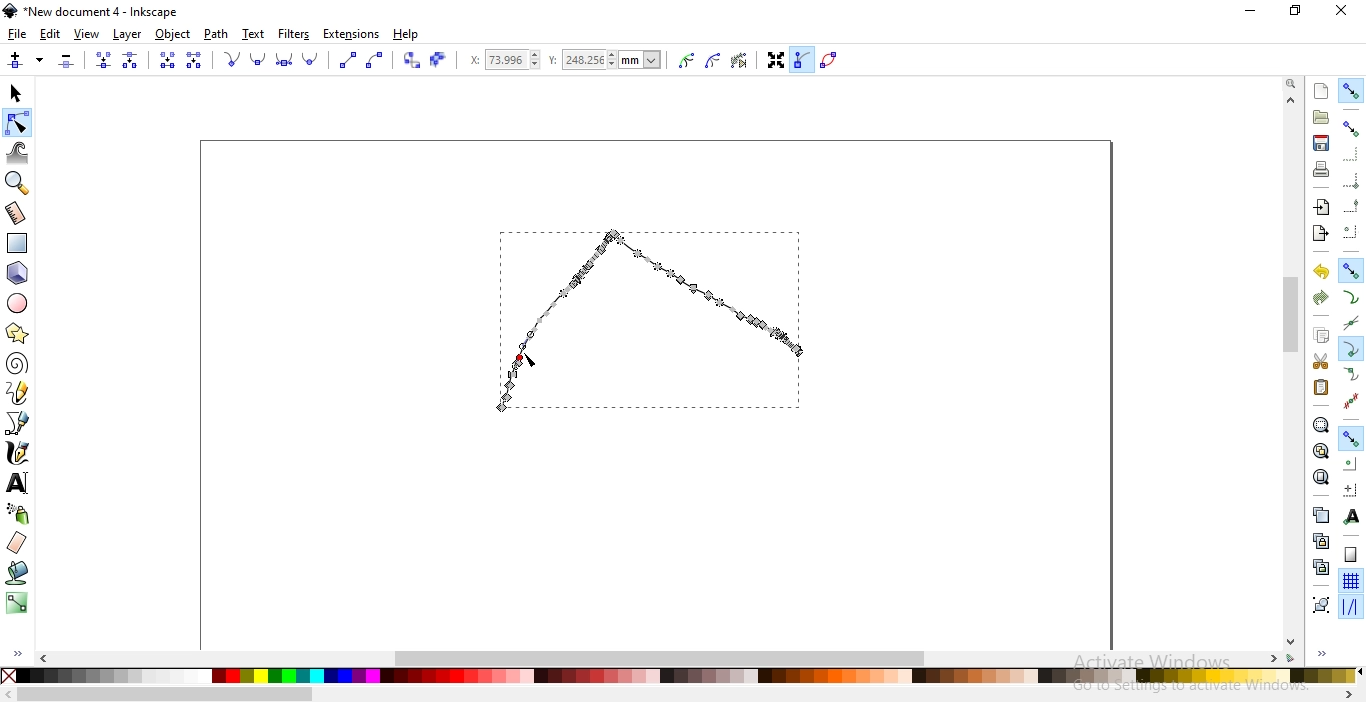 The height and width of the screenshot is (702, 1366). What do you see at coordinates (1351, 206) in the screenshot?
I see `snap midpointsof bounding boxes edges` at bounding box center [1351, 206].